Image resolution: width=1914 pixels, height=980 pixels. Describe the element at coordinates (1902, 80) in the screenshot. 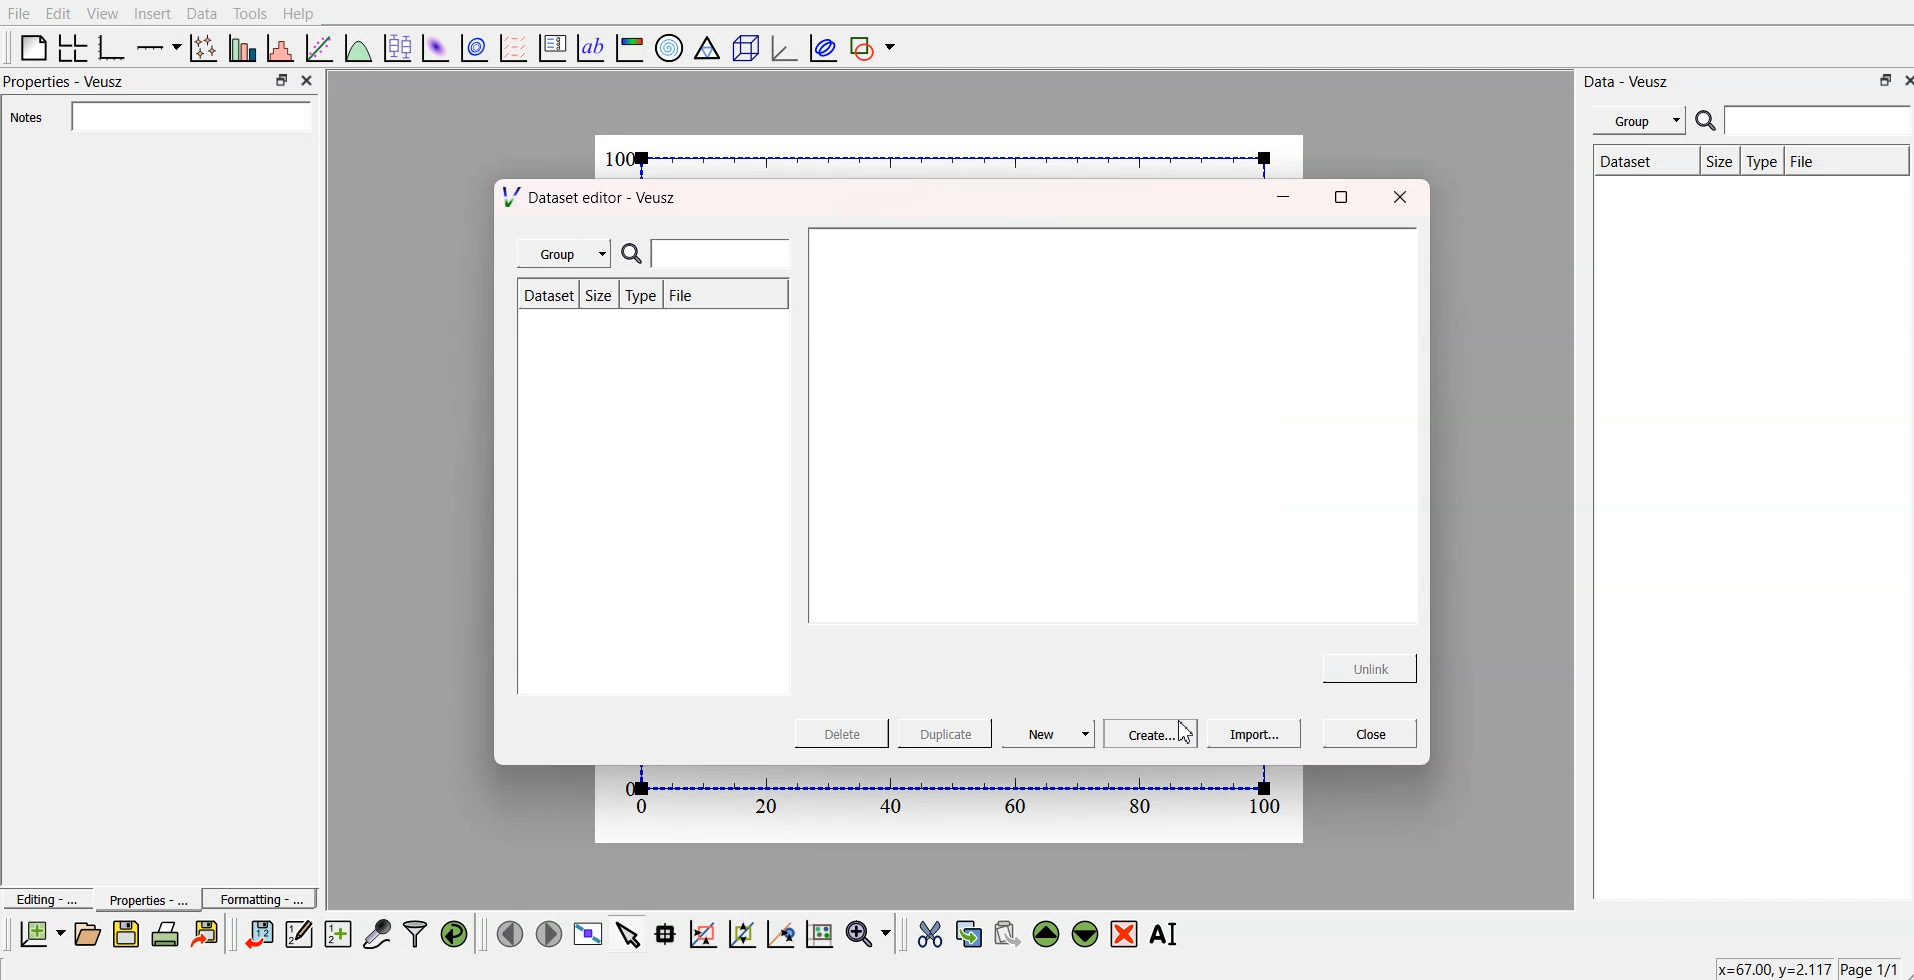

I see `Close` at that location.